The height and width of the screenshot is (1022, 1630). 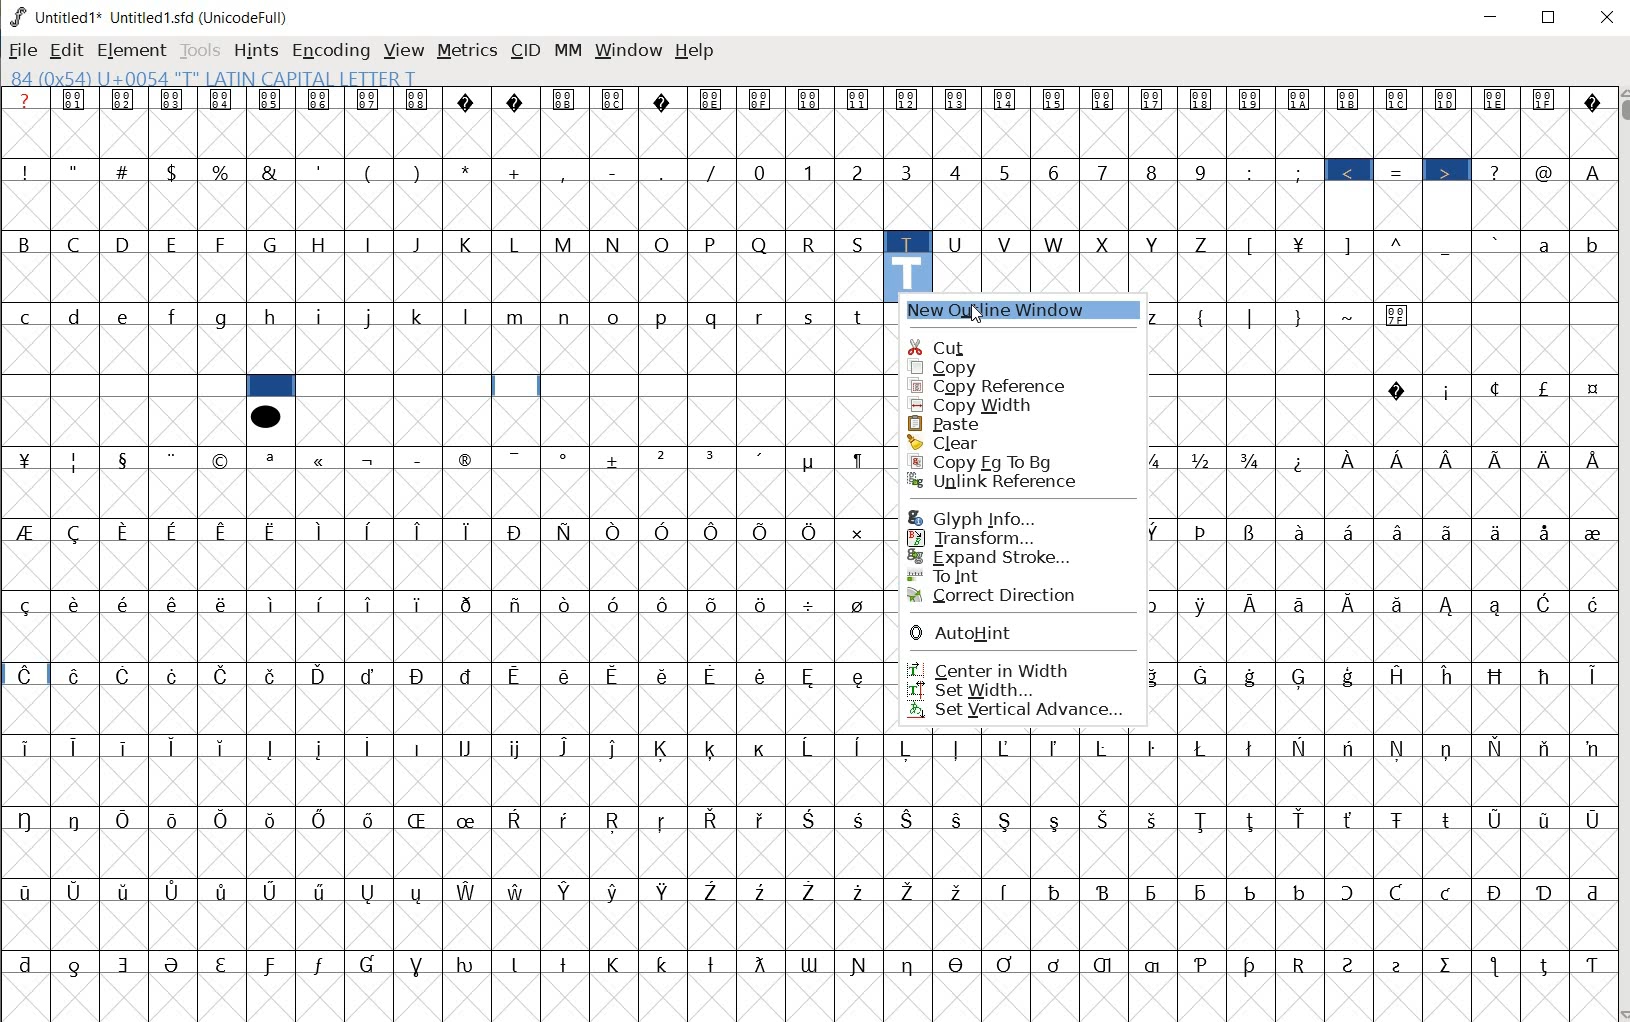 I want to click on |, so click(x=1252, y=317).